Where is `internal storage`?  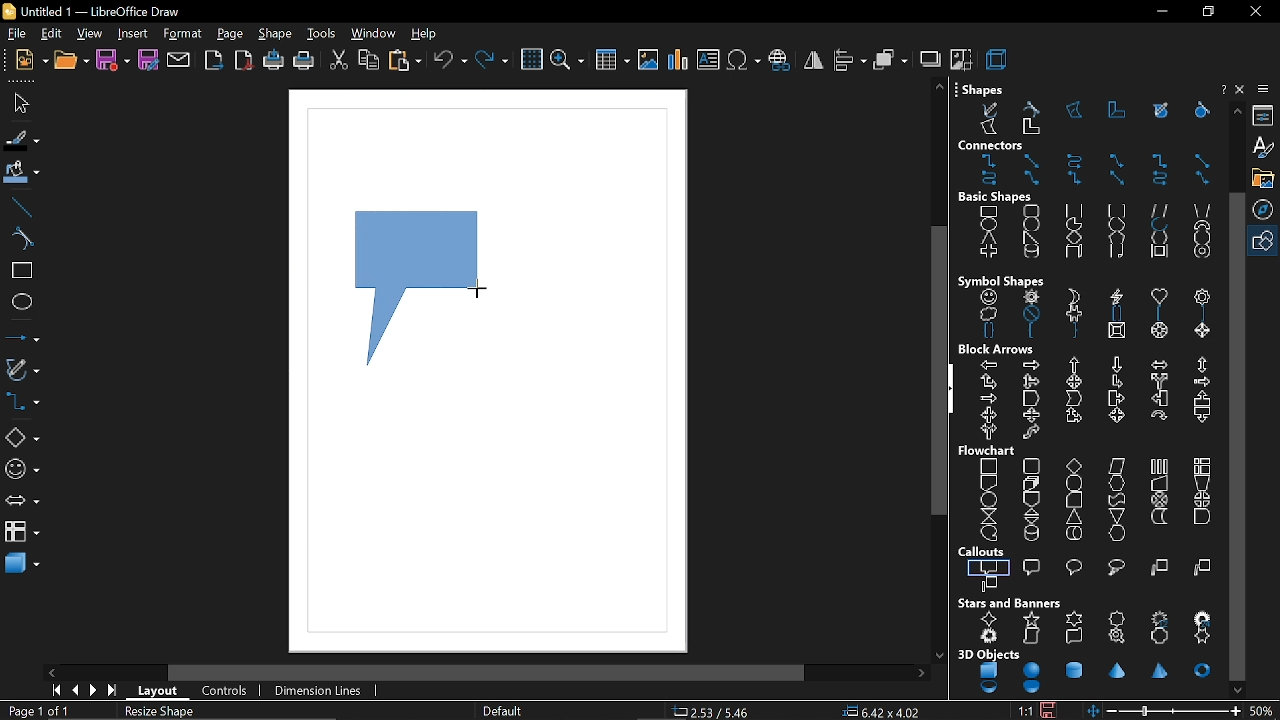 internal storage is located at coordinates (1203, 465).